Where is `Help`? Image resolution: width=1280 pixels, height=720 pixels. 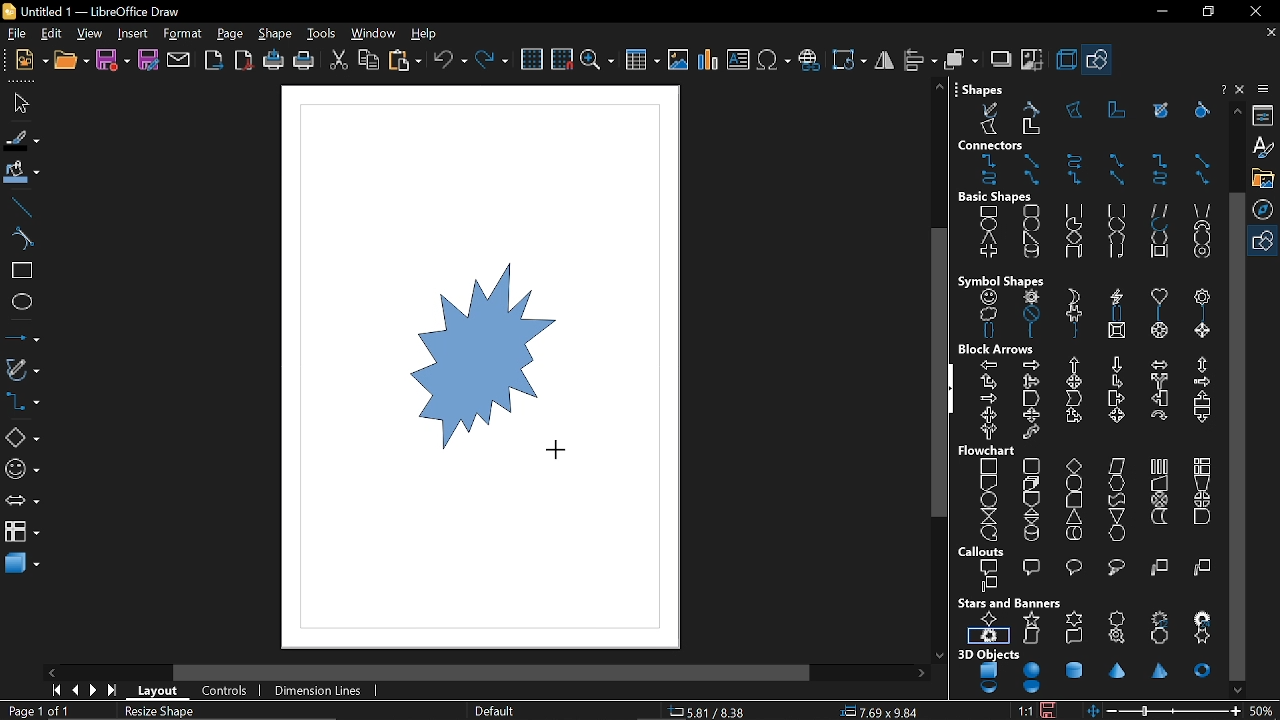
Help is located at coordinates (1242, 91).